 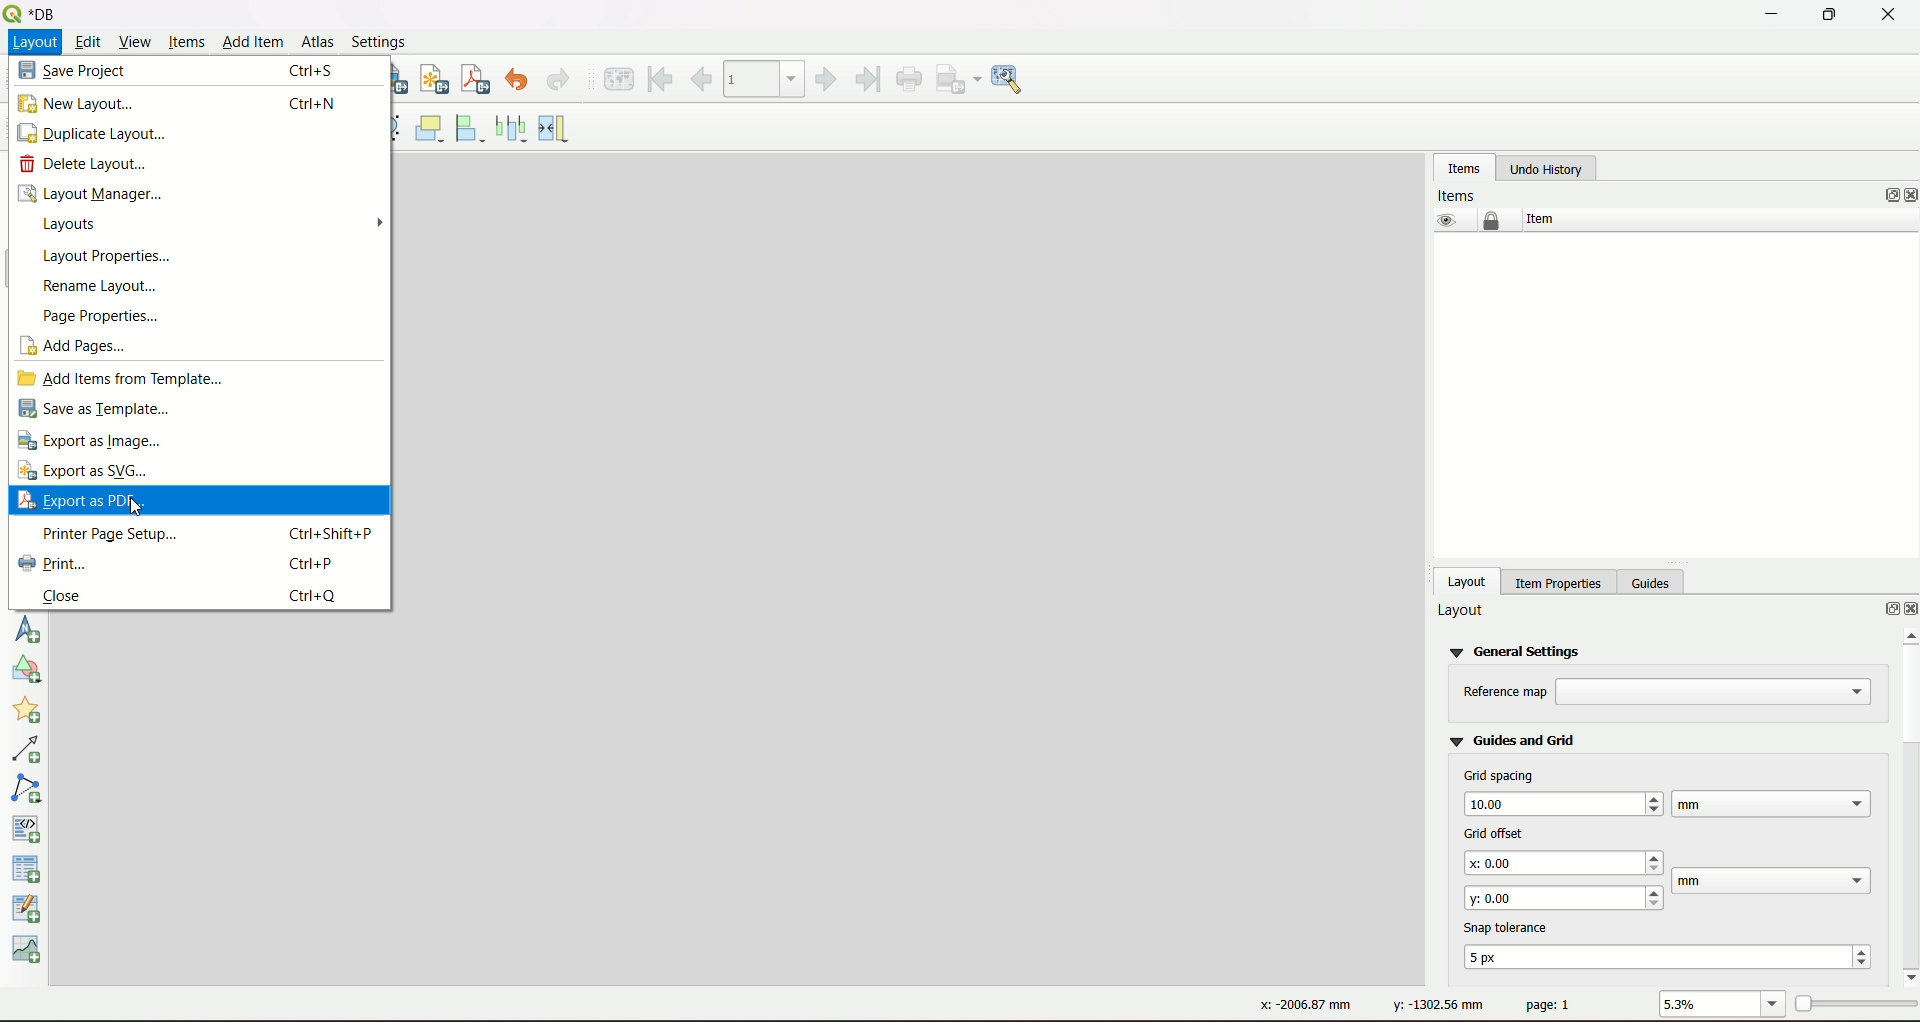 I want to click on add HTML, so click(x=29, y=827).